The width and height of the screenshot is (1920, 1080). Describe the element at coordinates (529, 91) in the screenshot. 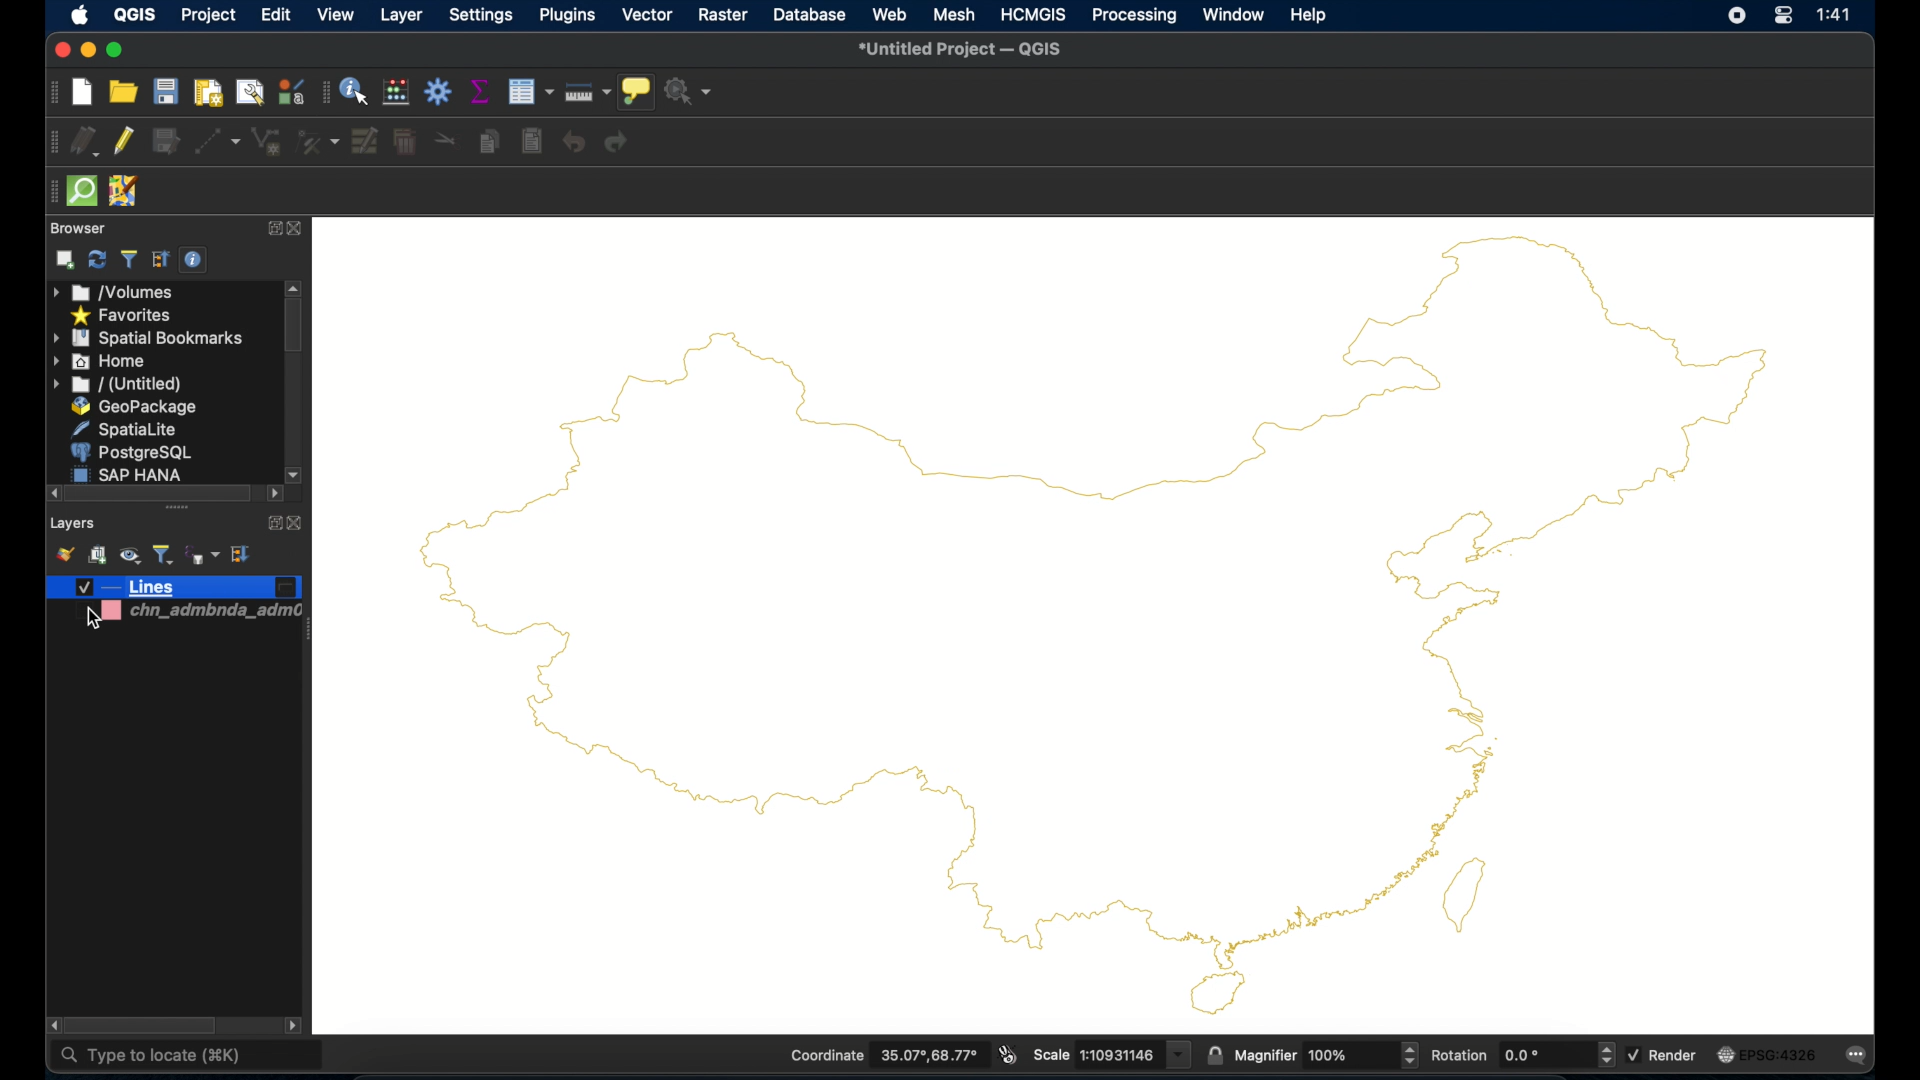

I see `modify attributes` at that location.